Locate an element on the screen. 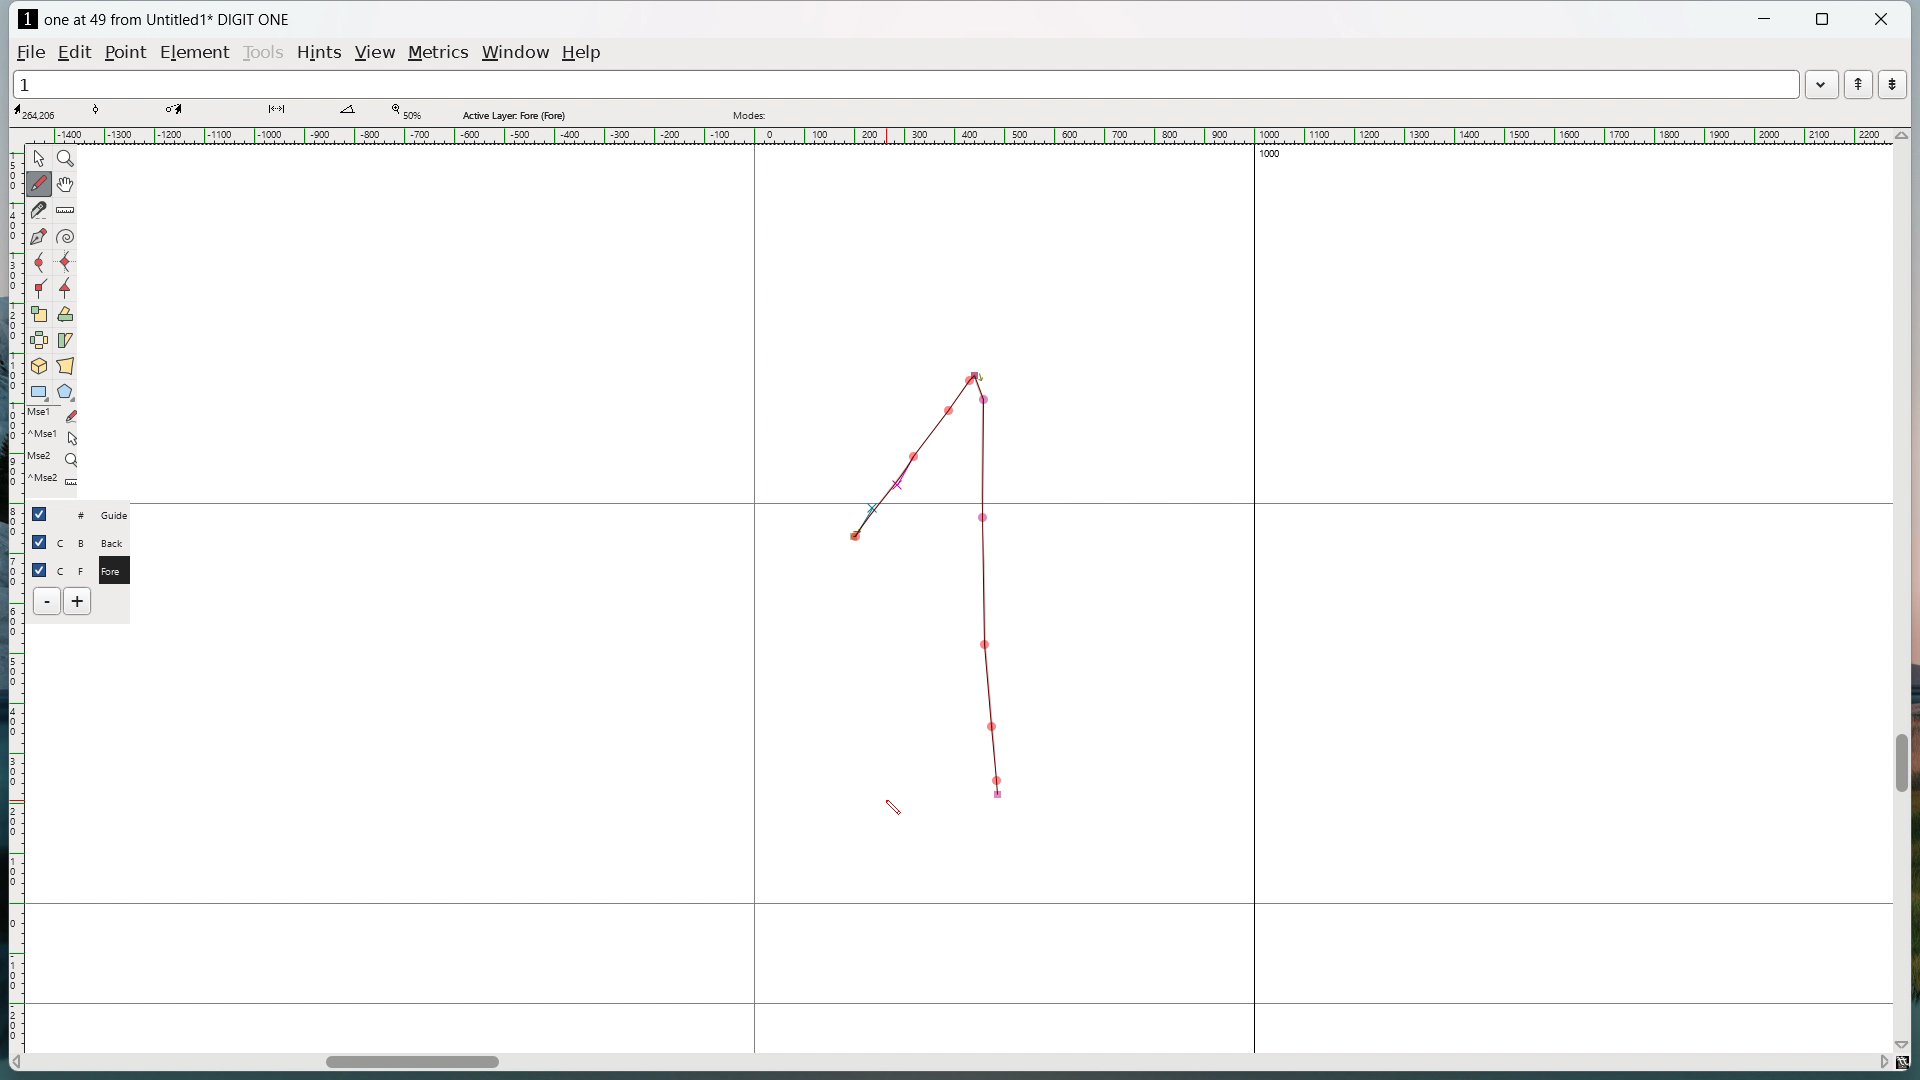  element is located at coordinates (194, 52).